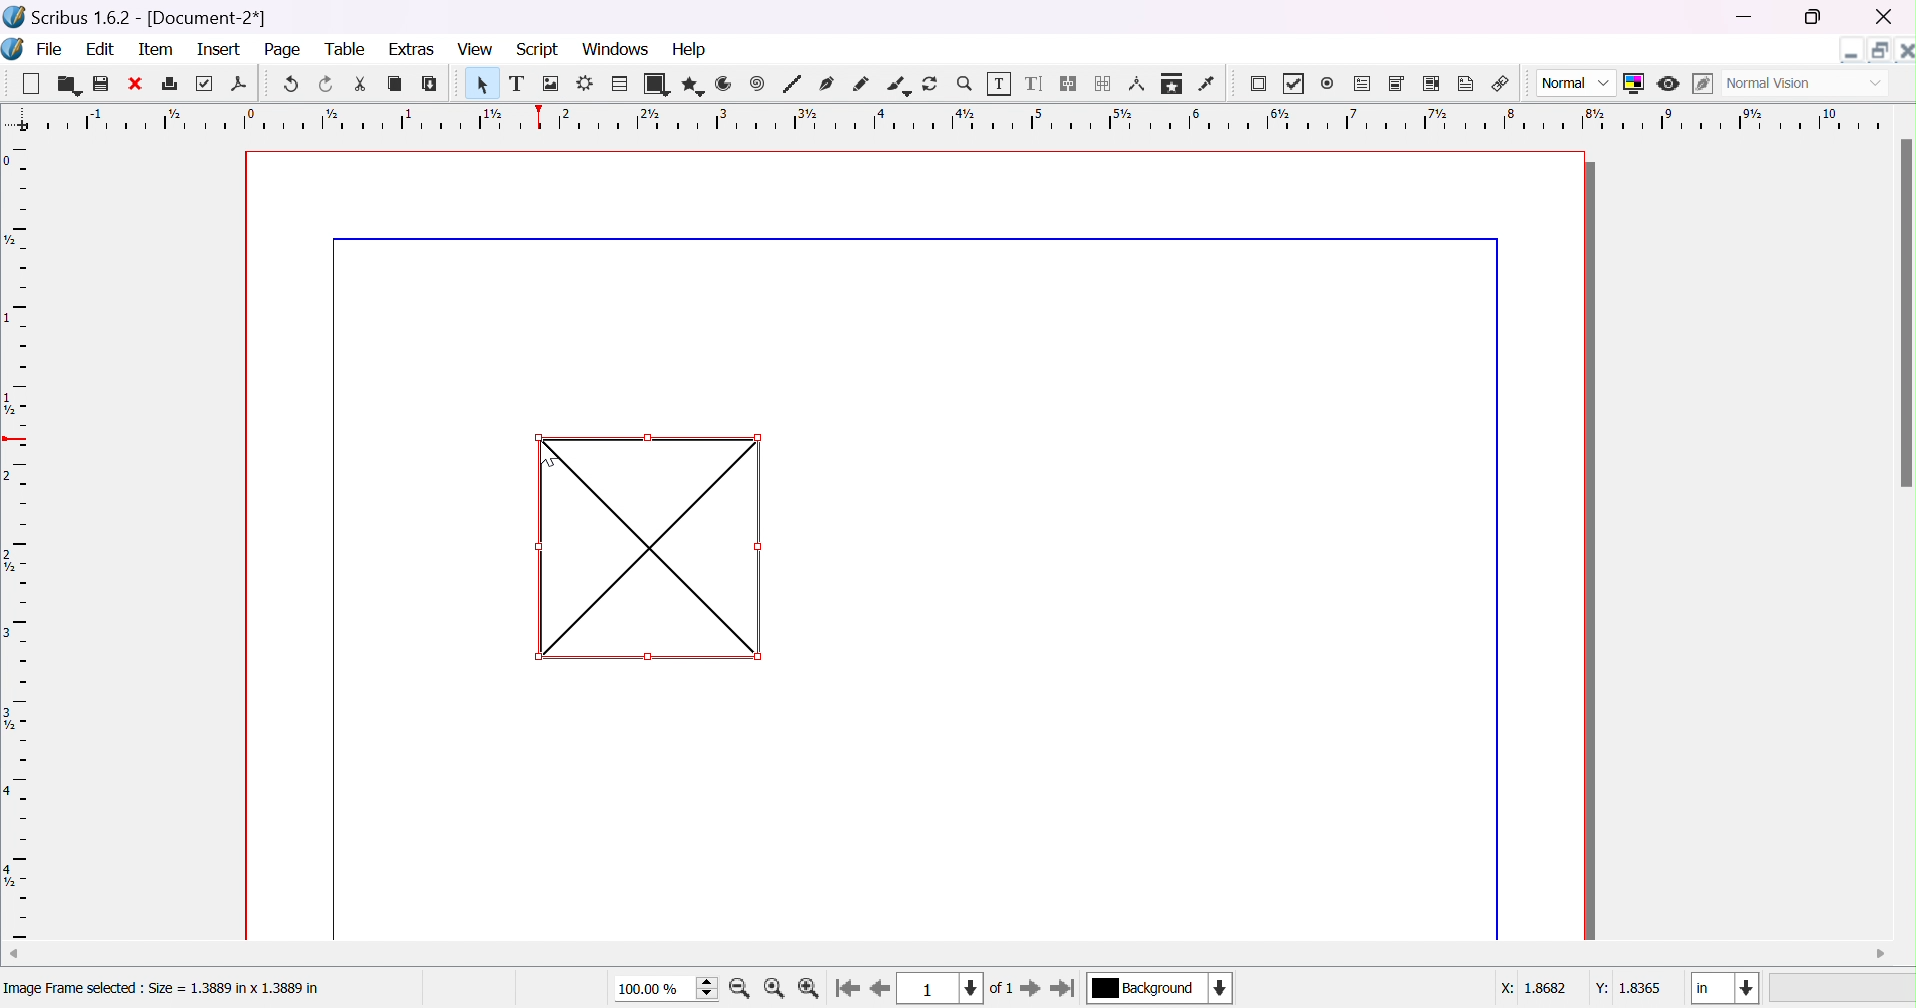 This screenshot has height=1008, width=1916. What do you see at coordinates (792, 84) in the screenshot?
I see `line` at bounding box center [792, 84].